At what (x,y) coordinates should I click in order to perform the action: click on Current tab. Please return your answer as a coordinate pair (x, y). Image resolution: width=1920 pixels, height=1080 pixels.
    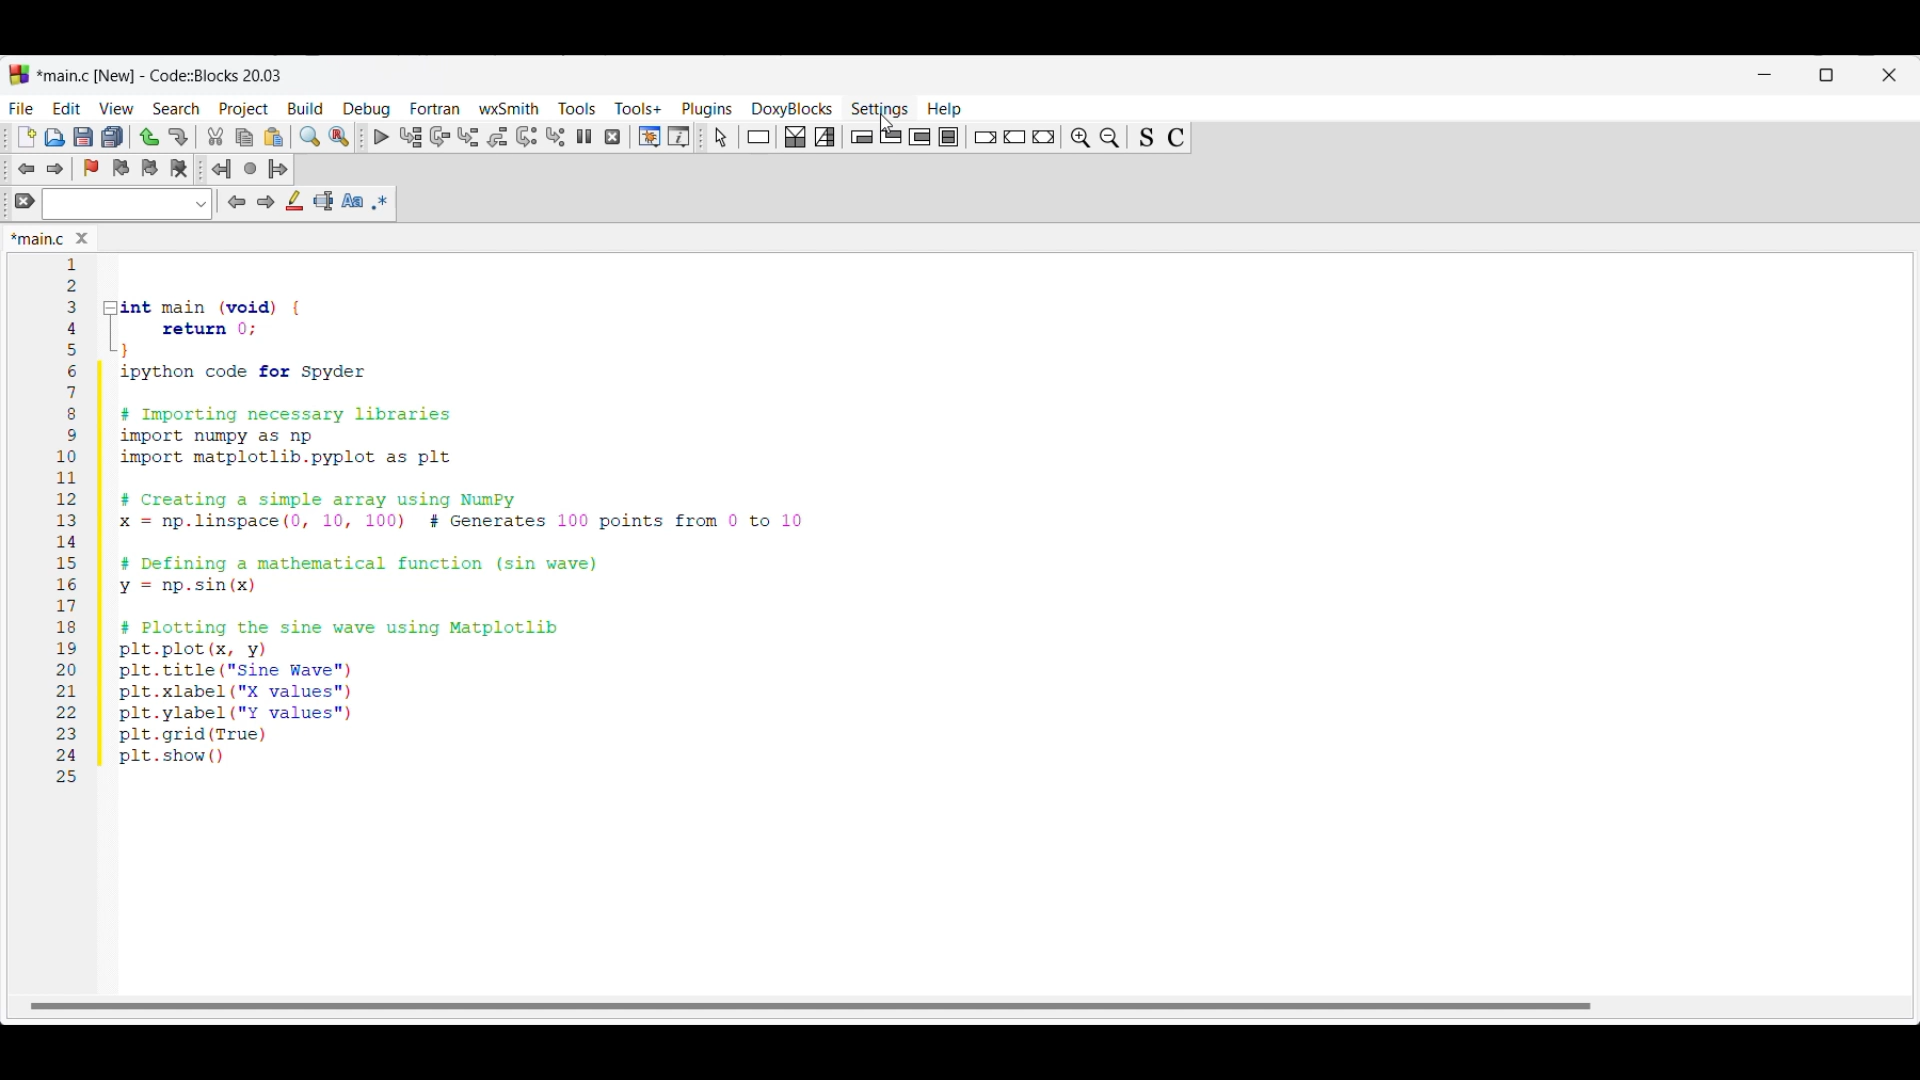
    Looking at the image, I should click on (38, 240).